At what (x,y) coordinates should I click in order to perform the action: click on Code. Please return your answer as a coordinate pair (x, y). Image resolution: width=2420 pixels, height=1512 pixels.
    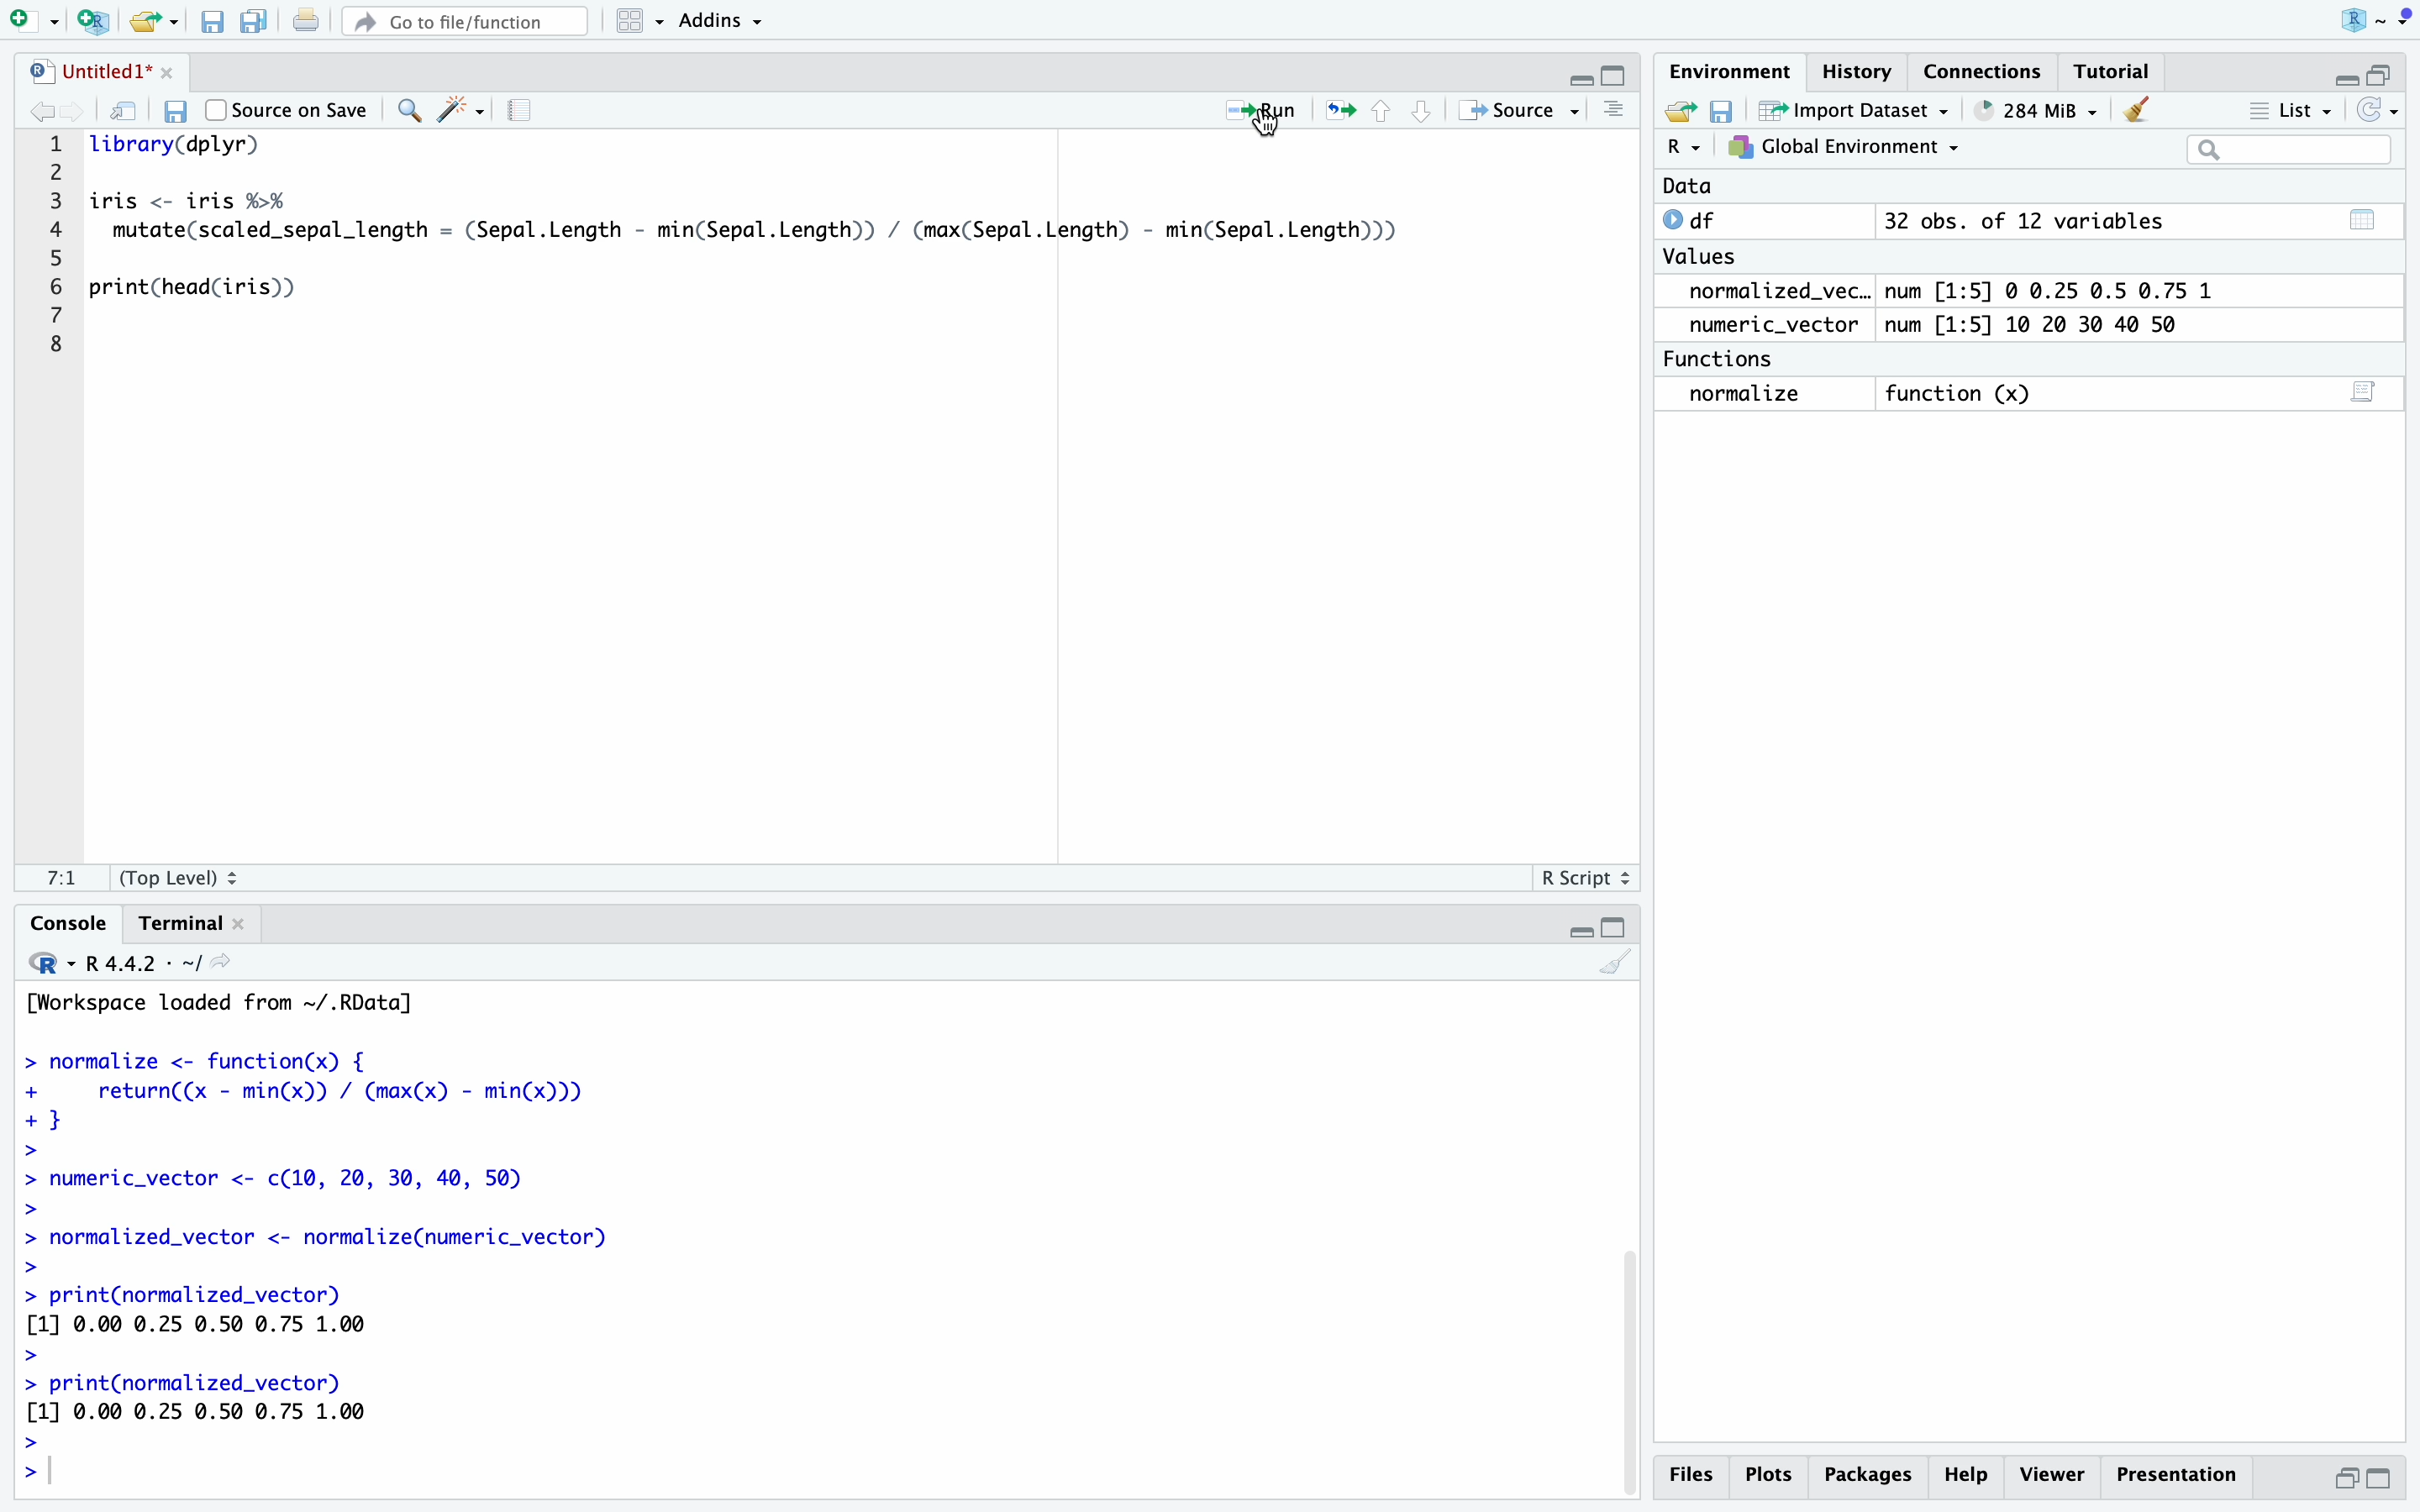
    Looking at the image, I should click on (780, 231).